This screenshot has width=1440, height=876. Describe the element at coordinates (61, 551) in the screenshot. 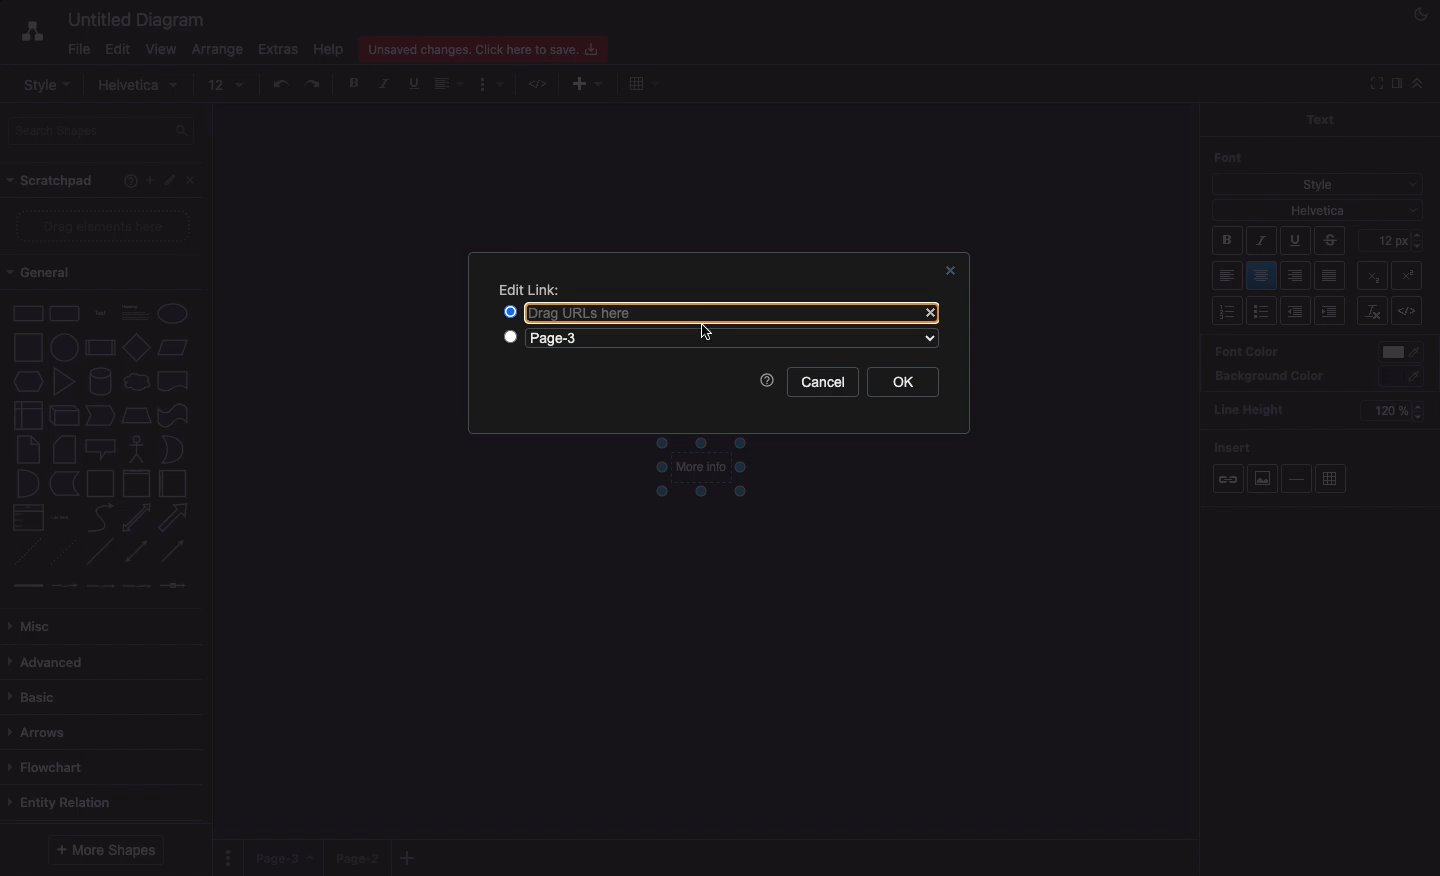

I see `dotted line` at that location.